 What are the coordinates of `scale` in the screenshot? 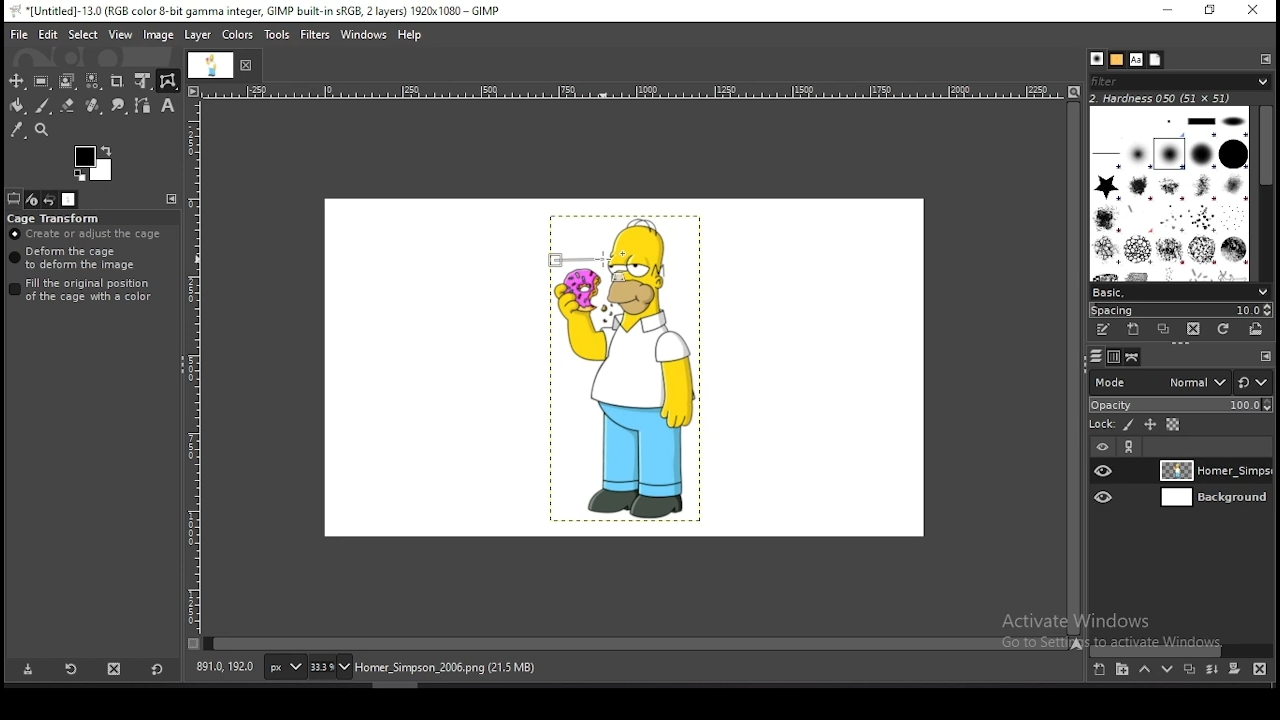 It's located at (634, 92).